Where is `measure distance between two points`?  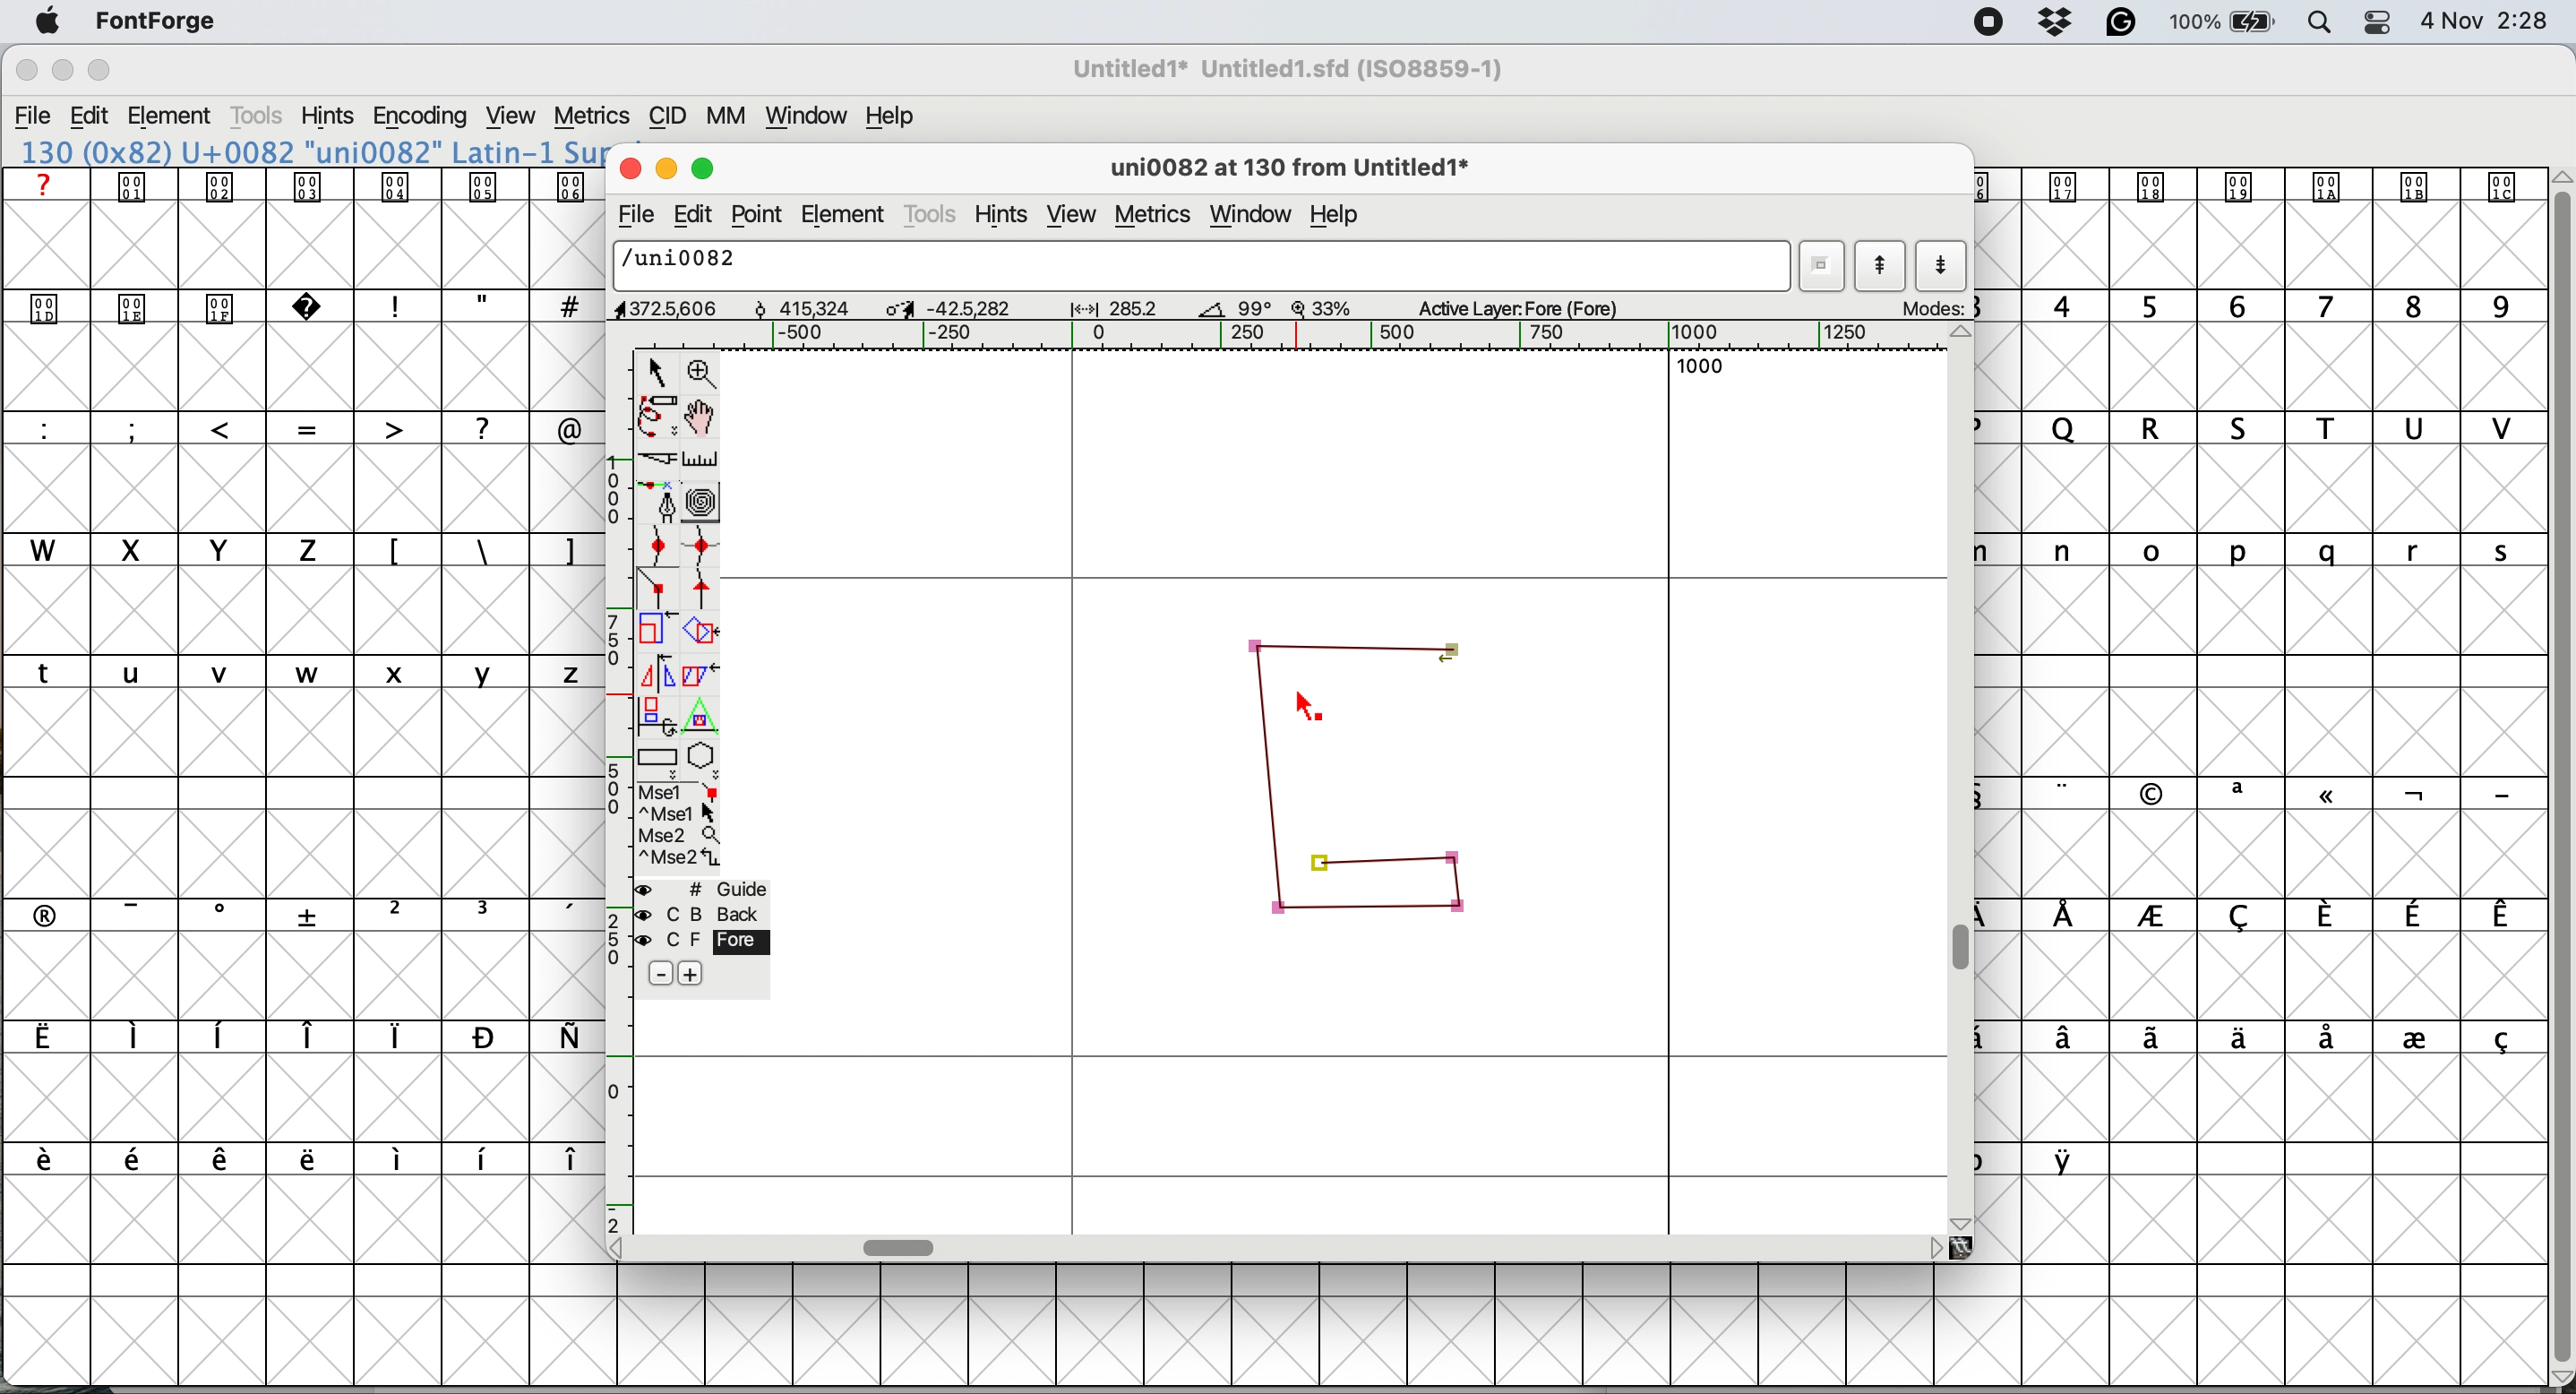
measure distance between two points is located at coordinates (702, 463).